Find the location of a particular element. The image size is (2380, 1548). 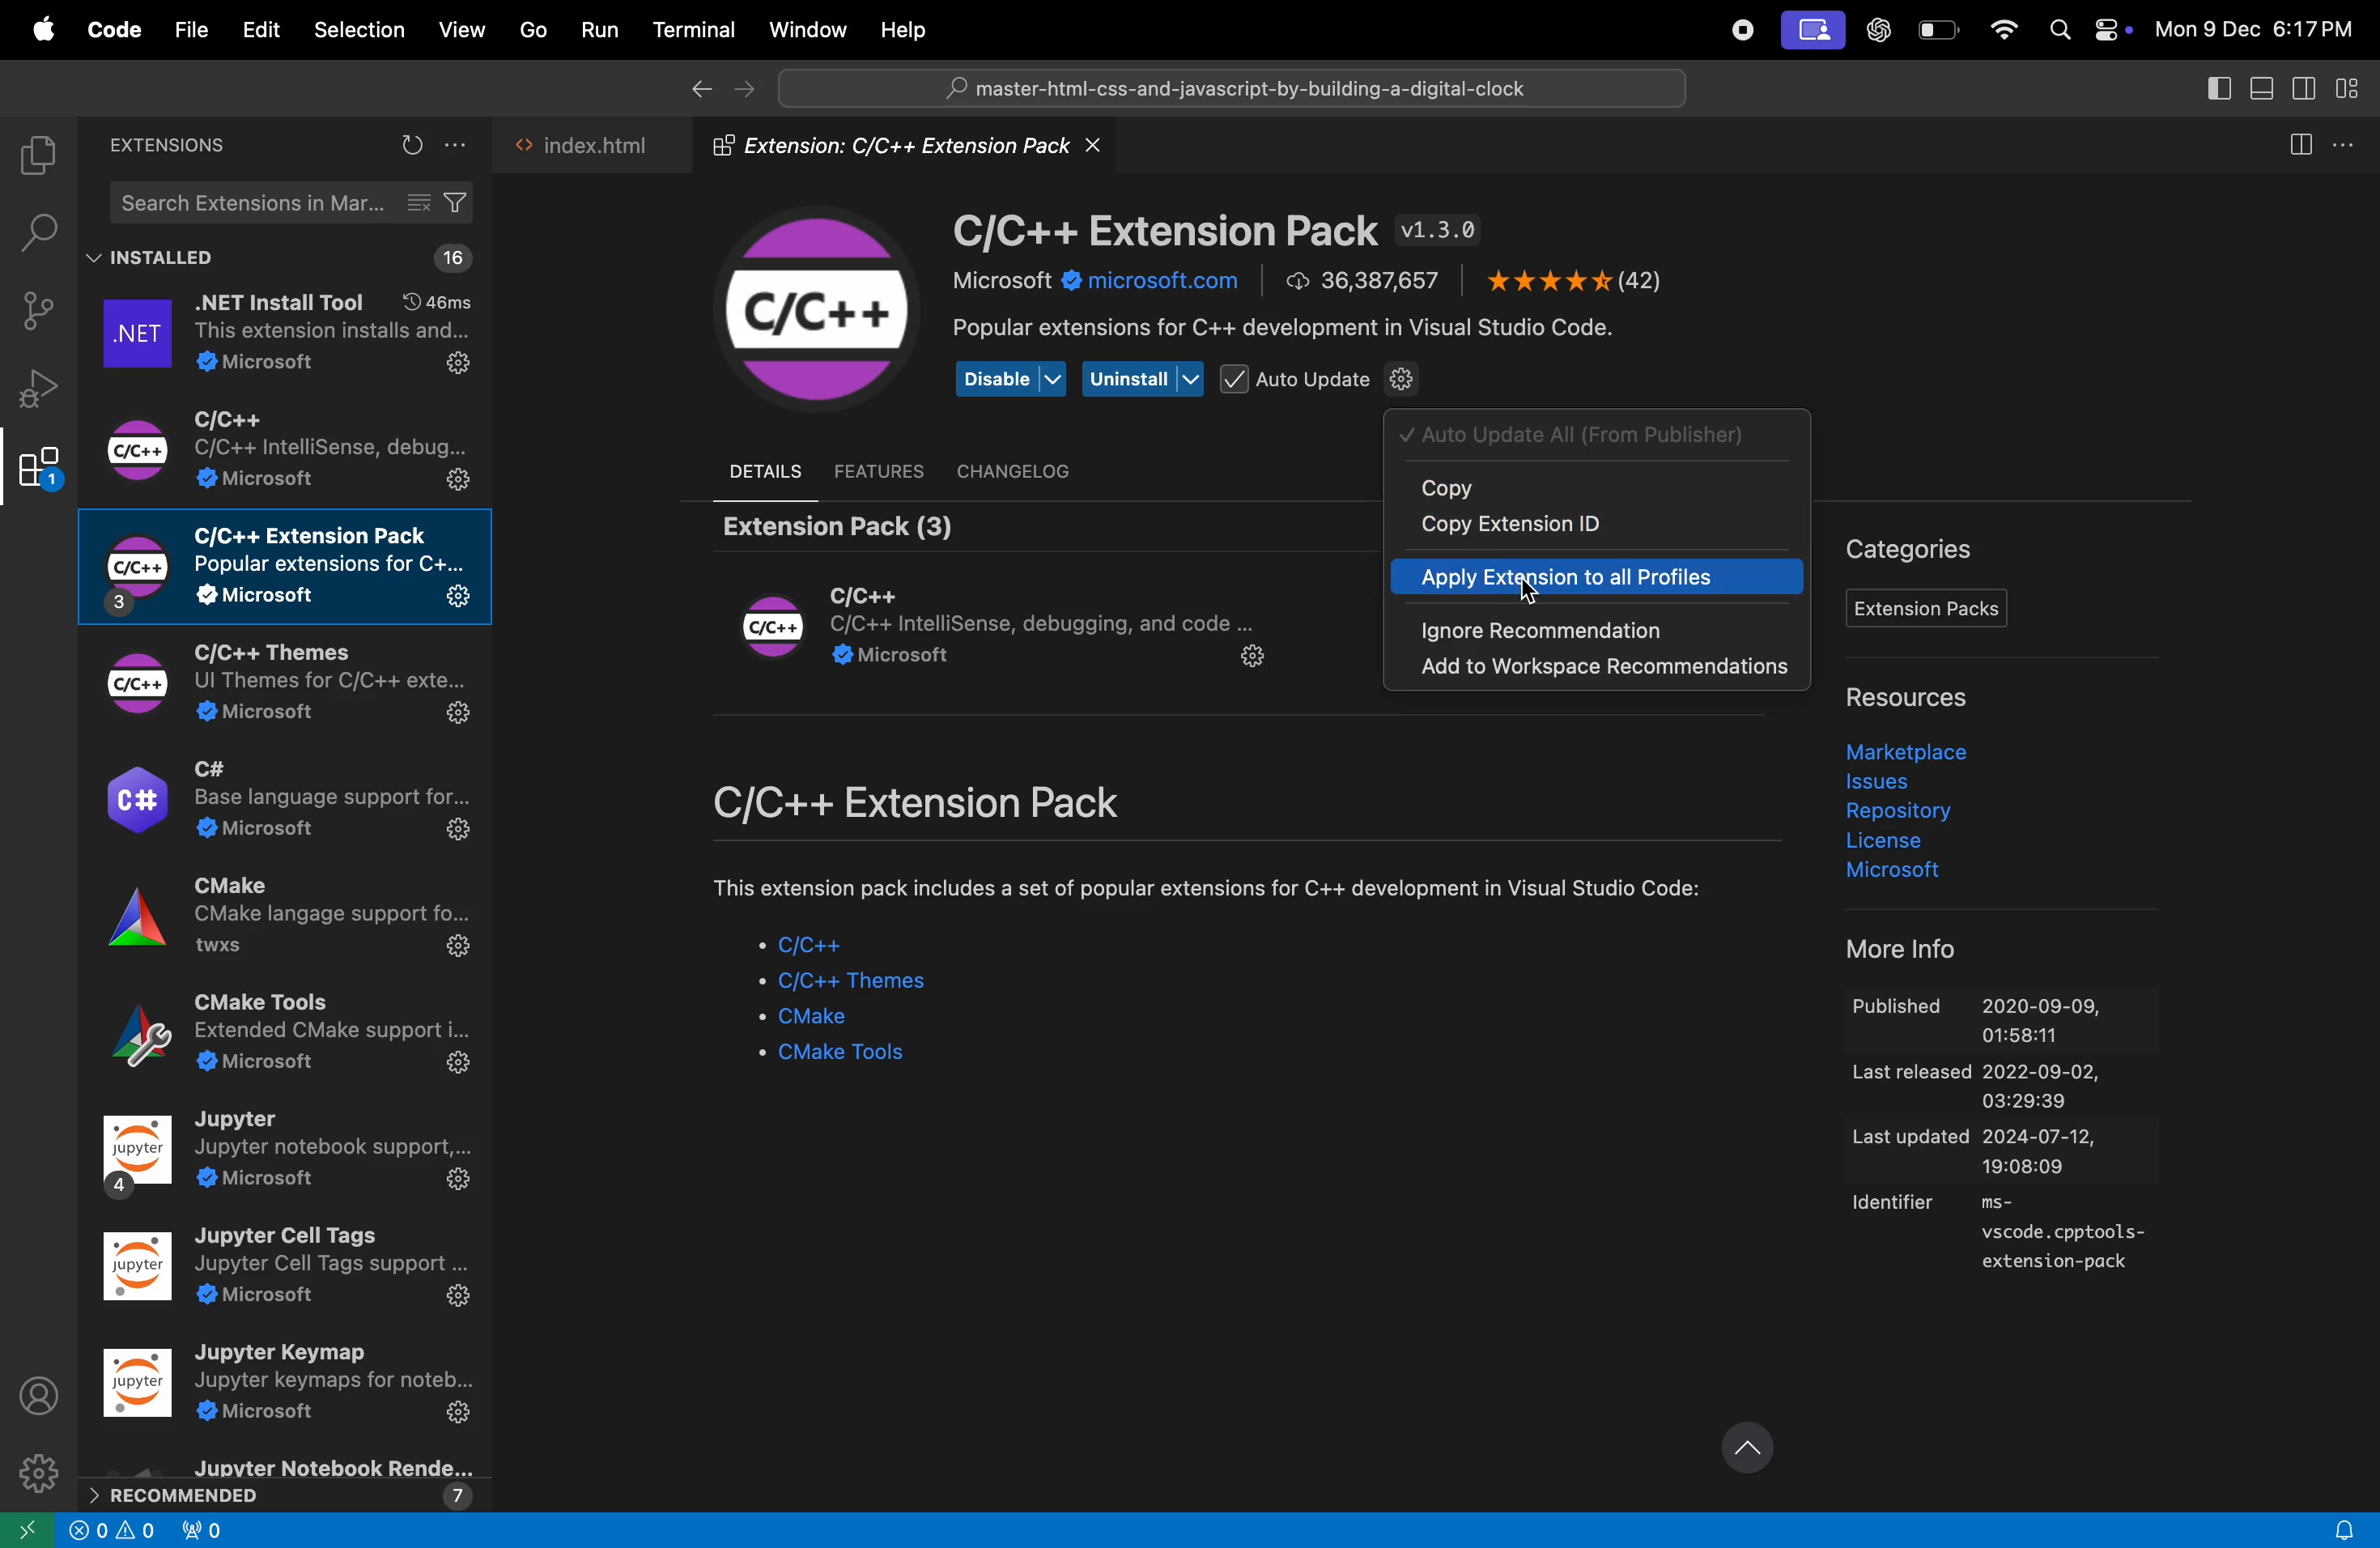

toggle panel is located at coordinates (2257, 86).